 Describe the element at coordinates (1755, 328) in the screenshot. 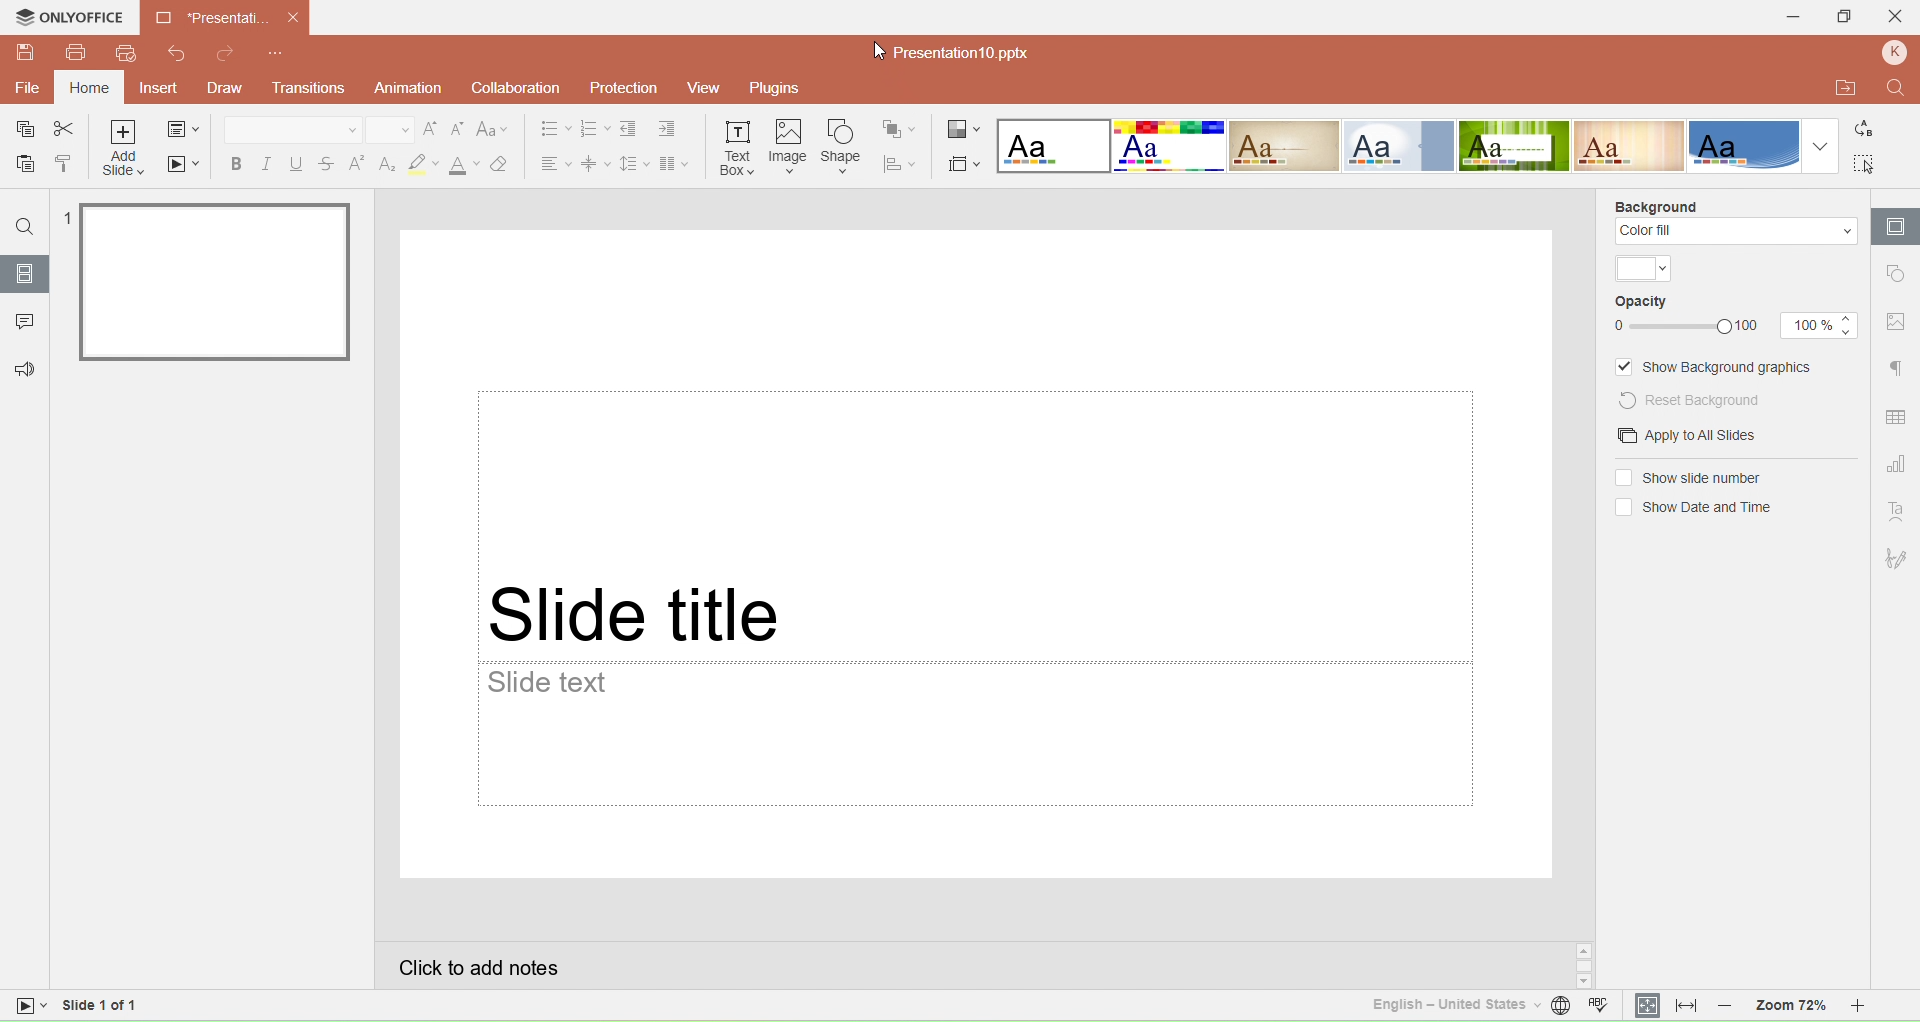

I see `100` at that location.